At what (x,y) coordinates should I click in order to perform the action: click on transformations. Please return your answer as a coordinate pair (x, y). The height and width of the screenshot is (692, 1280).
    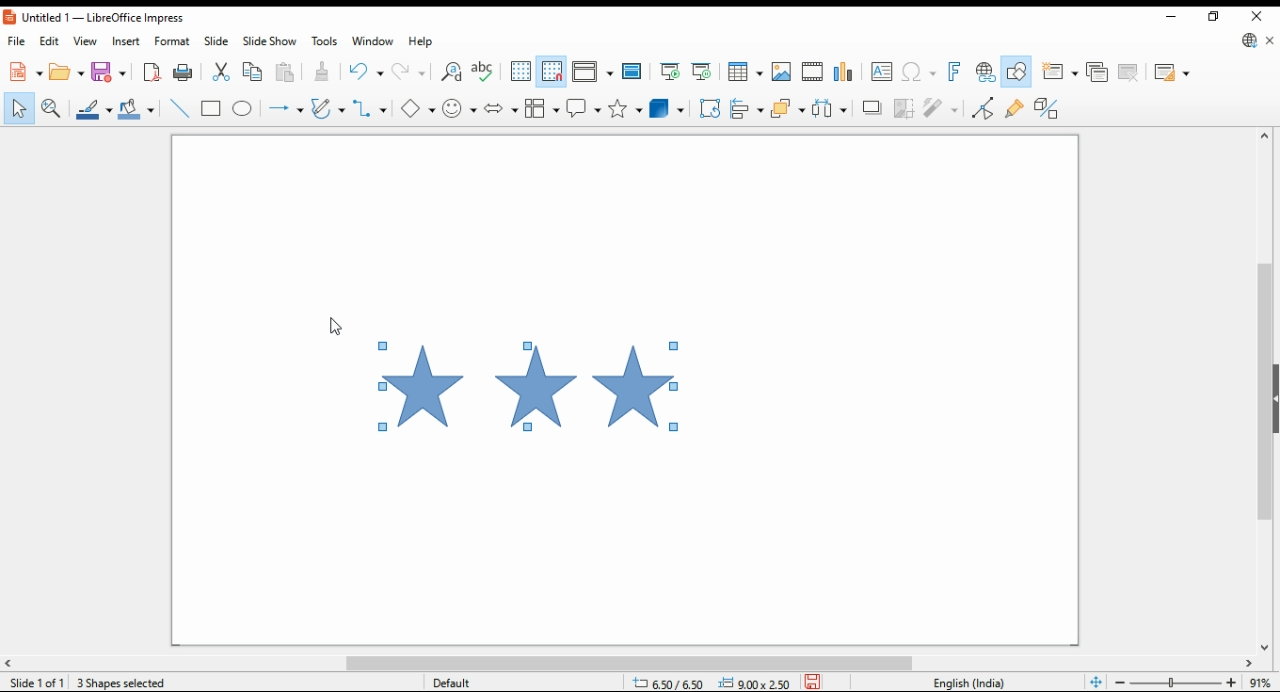
    Looking at the image, I should click on (710, 110).